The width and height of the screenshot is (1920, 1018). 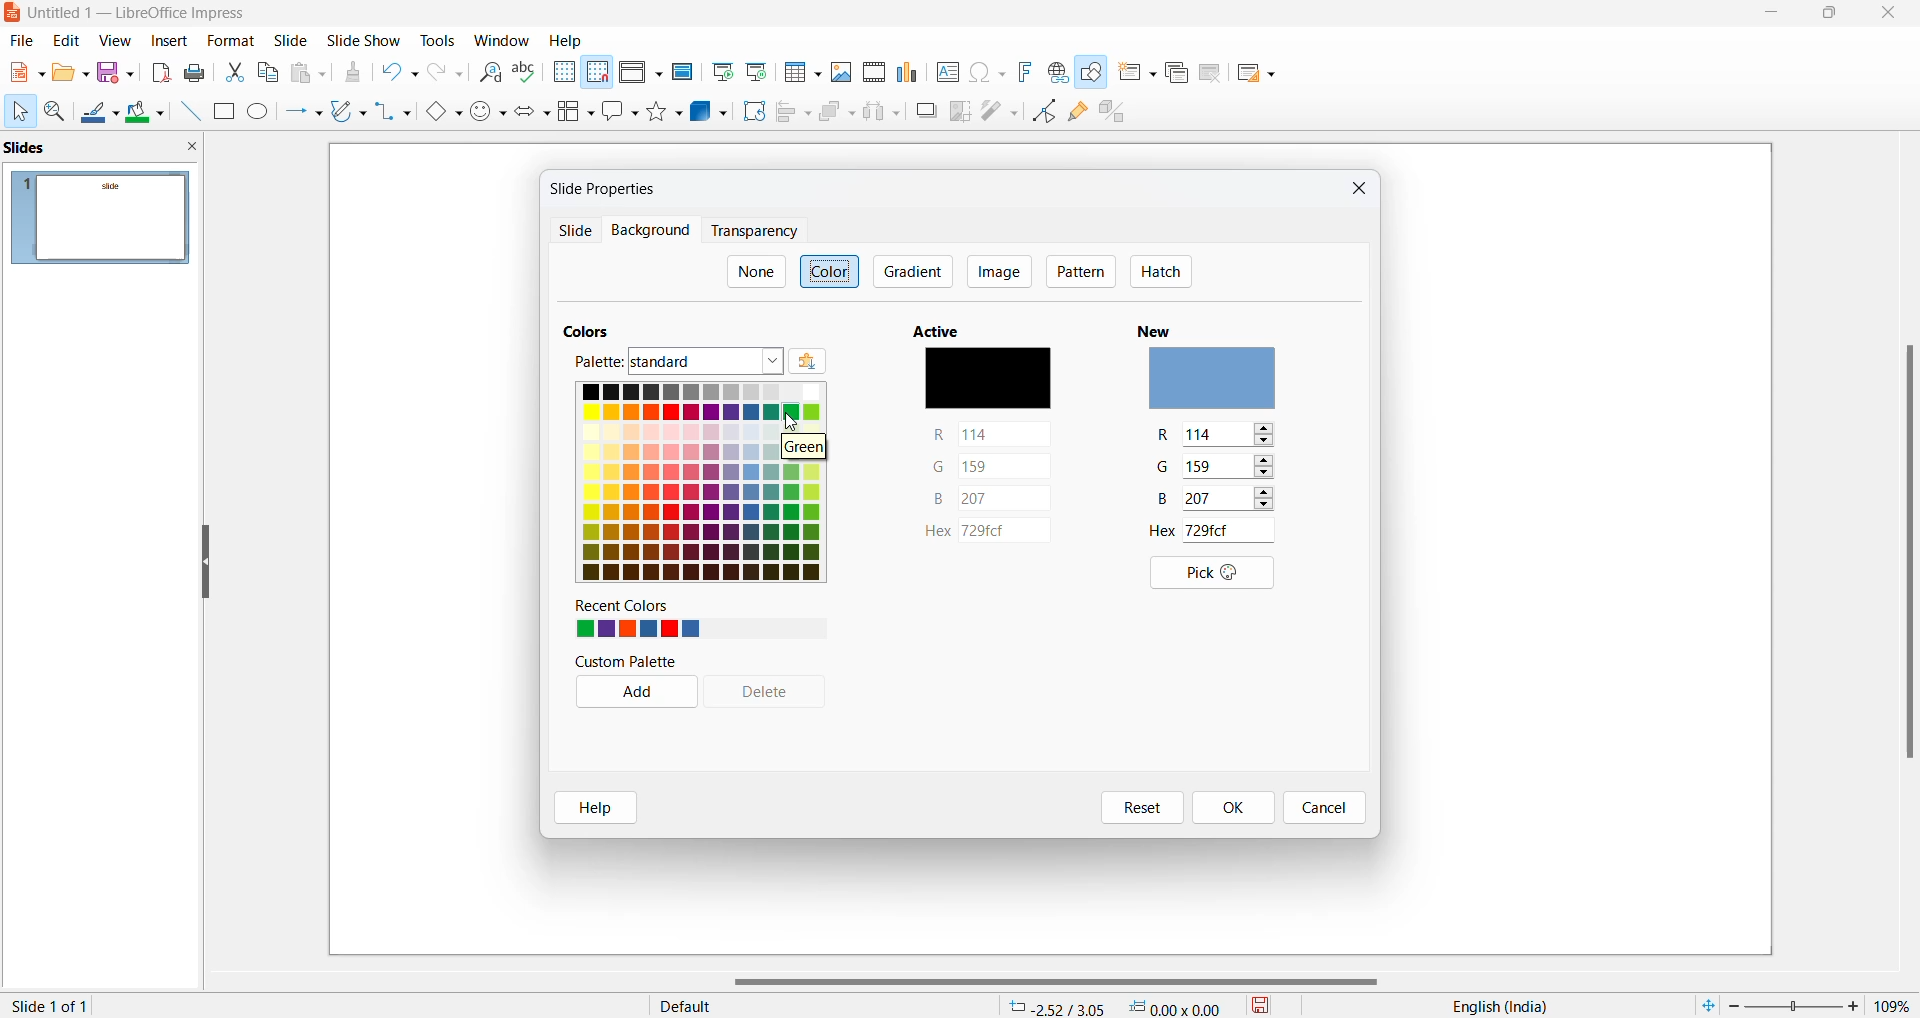 I want to click on close, so click(x=1355, y=191).